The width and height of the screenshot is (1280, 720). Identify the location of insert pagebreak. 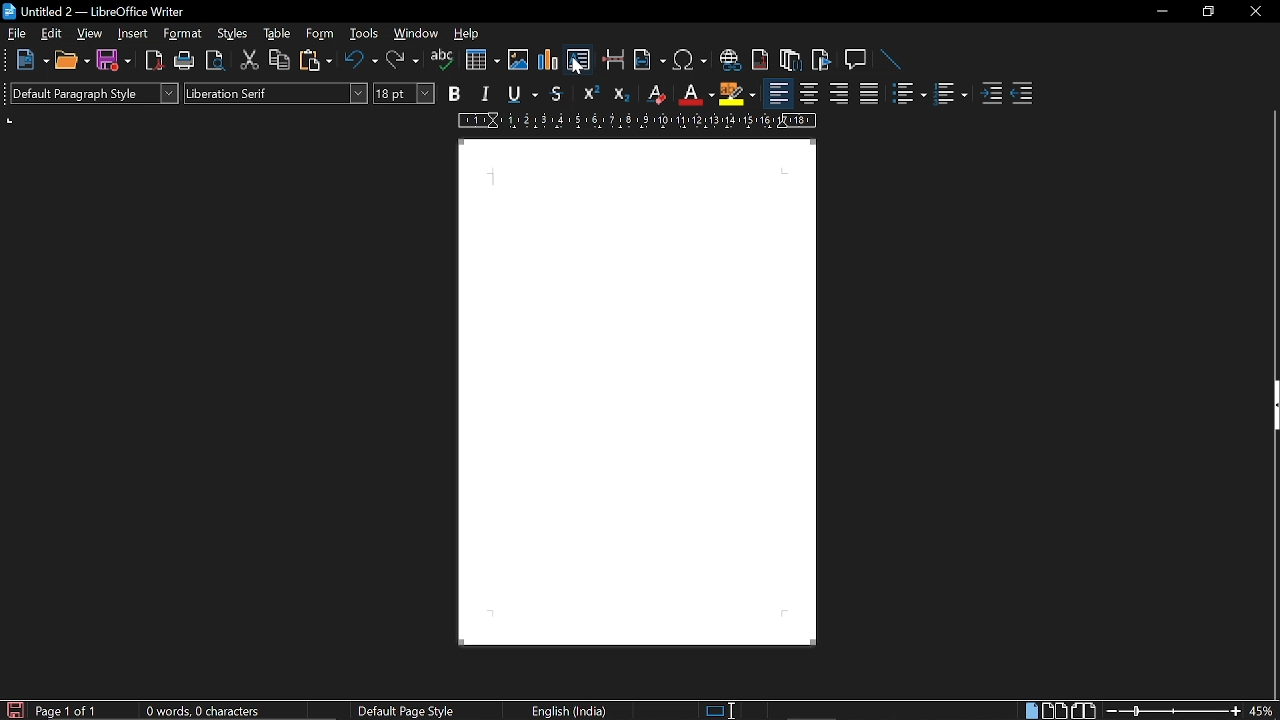
(614, 62).